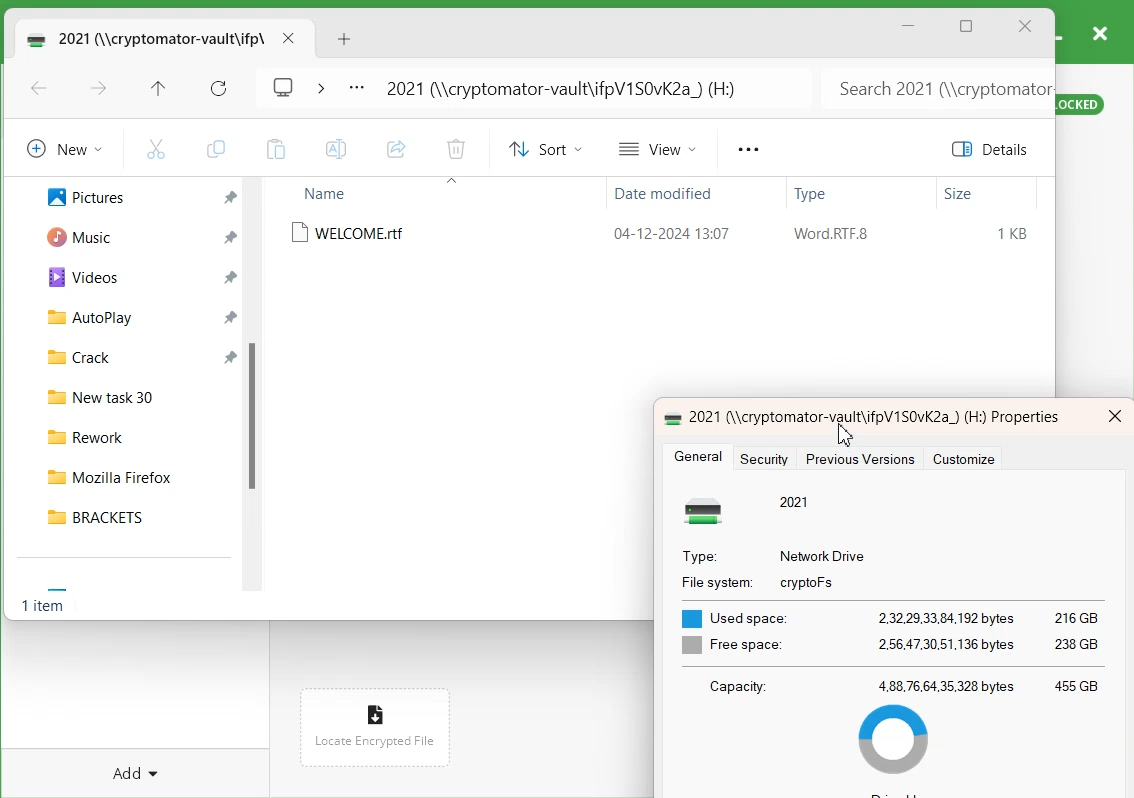 The image size is (1134, 798). I want to click on Capacity:, so click(745, 685).